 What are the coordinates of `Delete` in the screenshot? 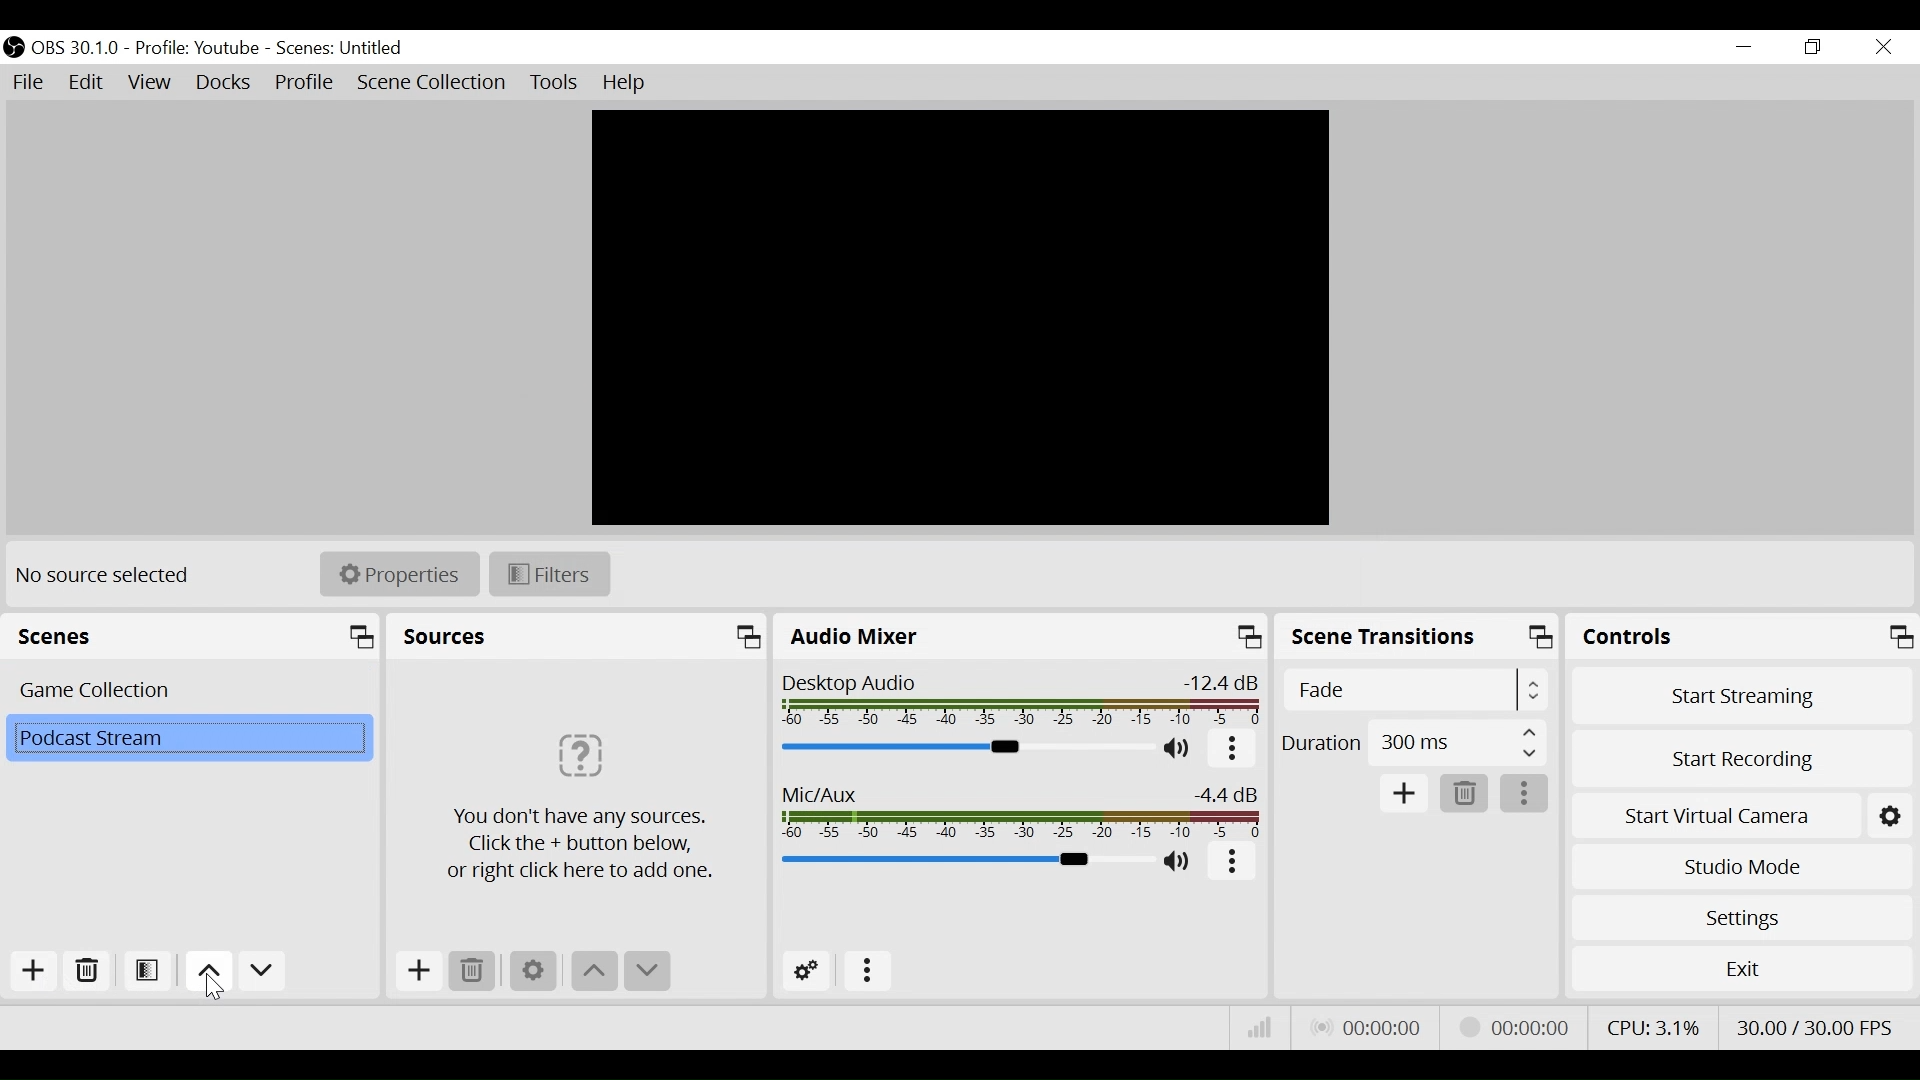 It's located at (1465, 794).